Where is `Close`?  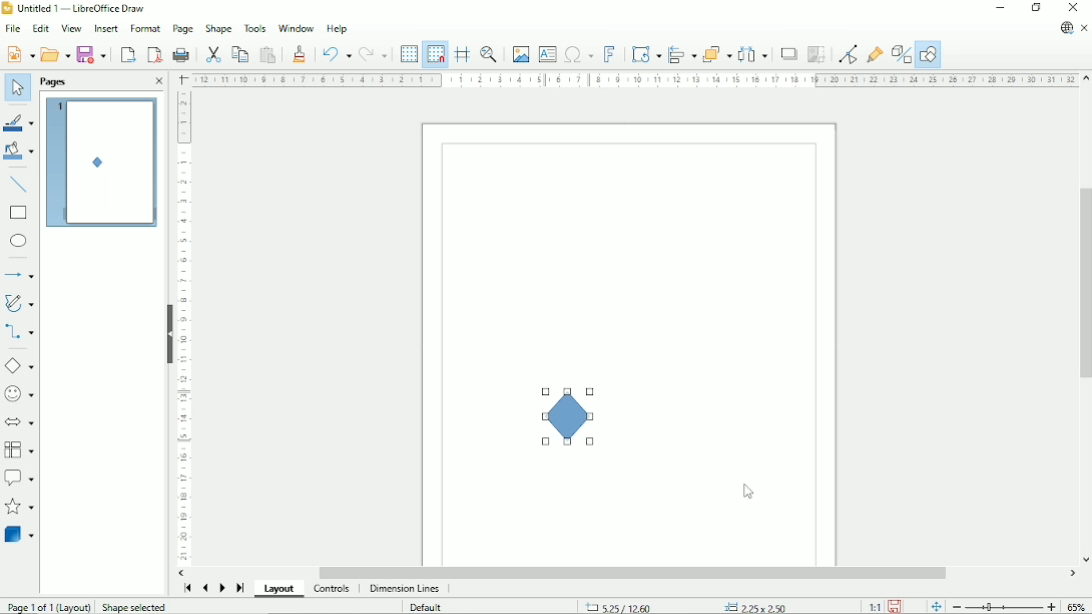 Close is located at coordinates (160, 81).